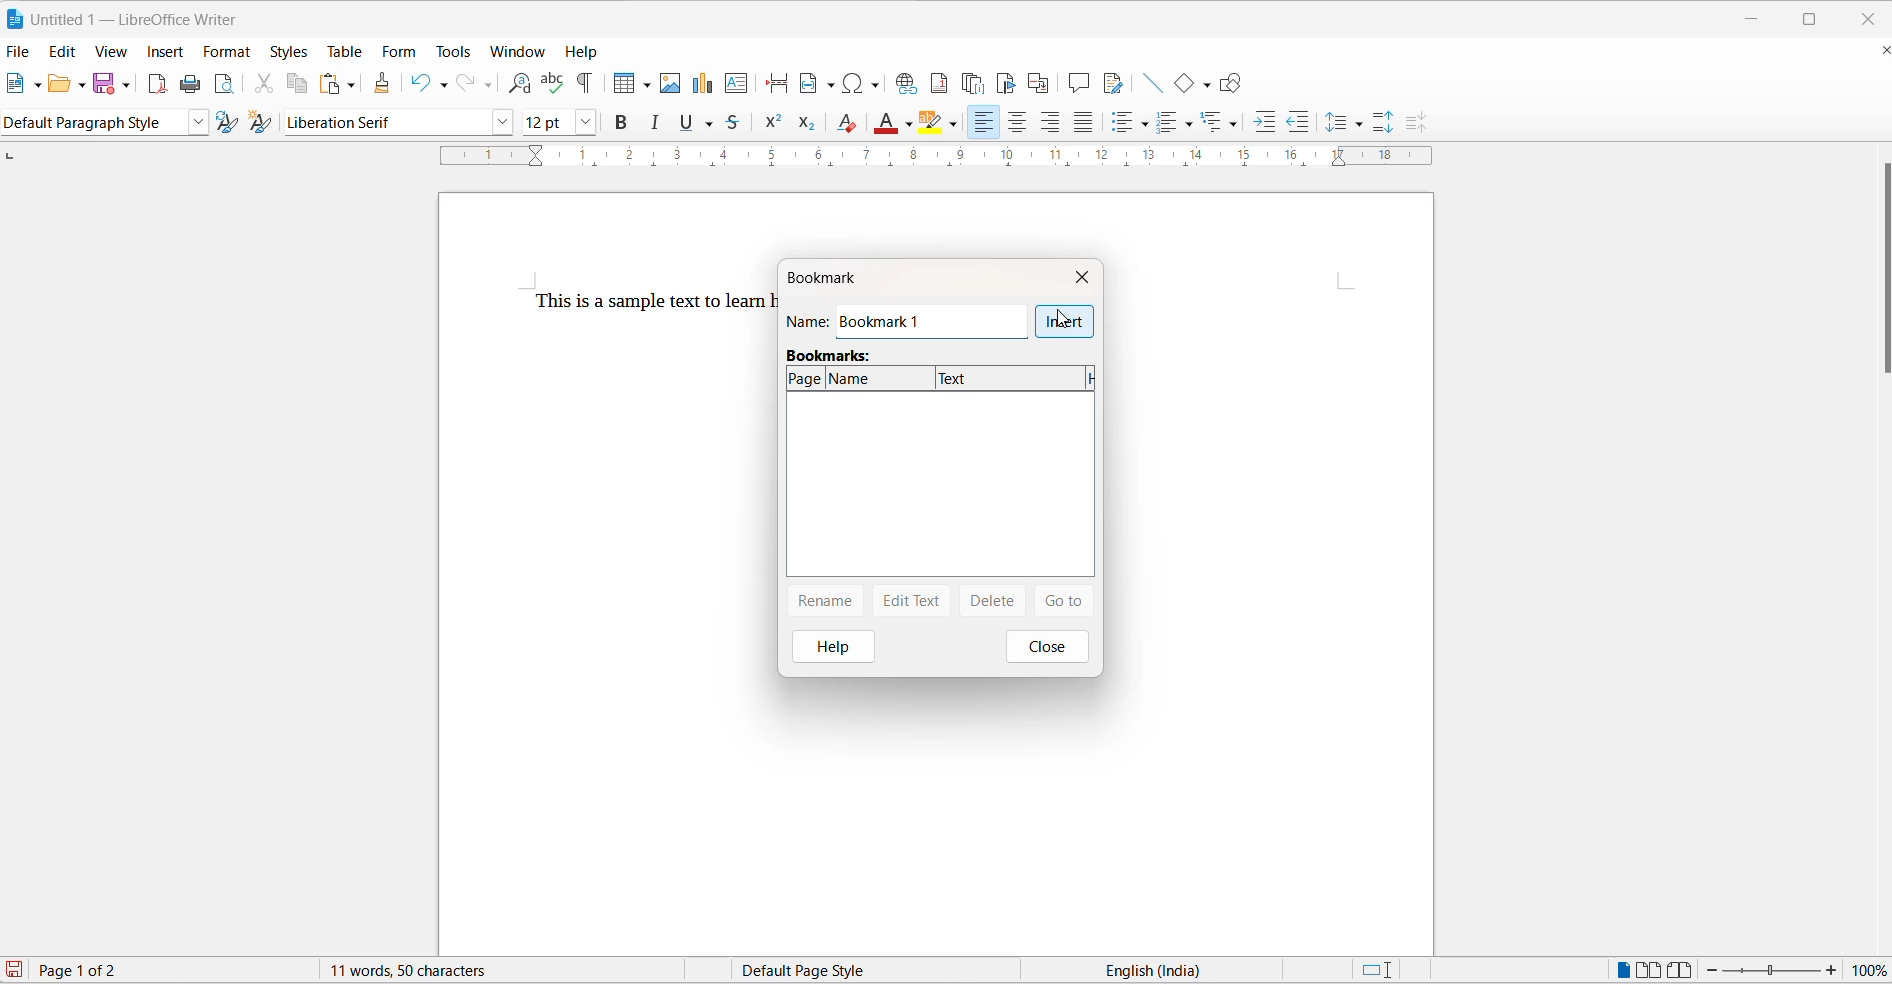  I want to click on add charts, so click(702, 86).